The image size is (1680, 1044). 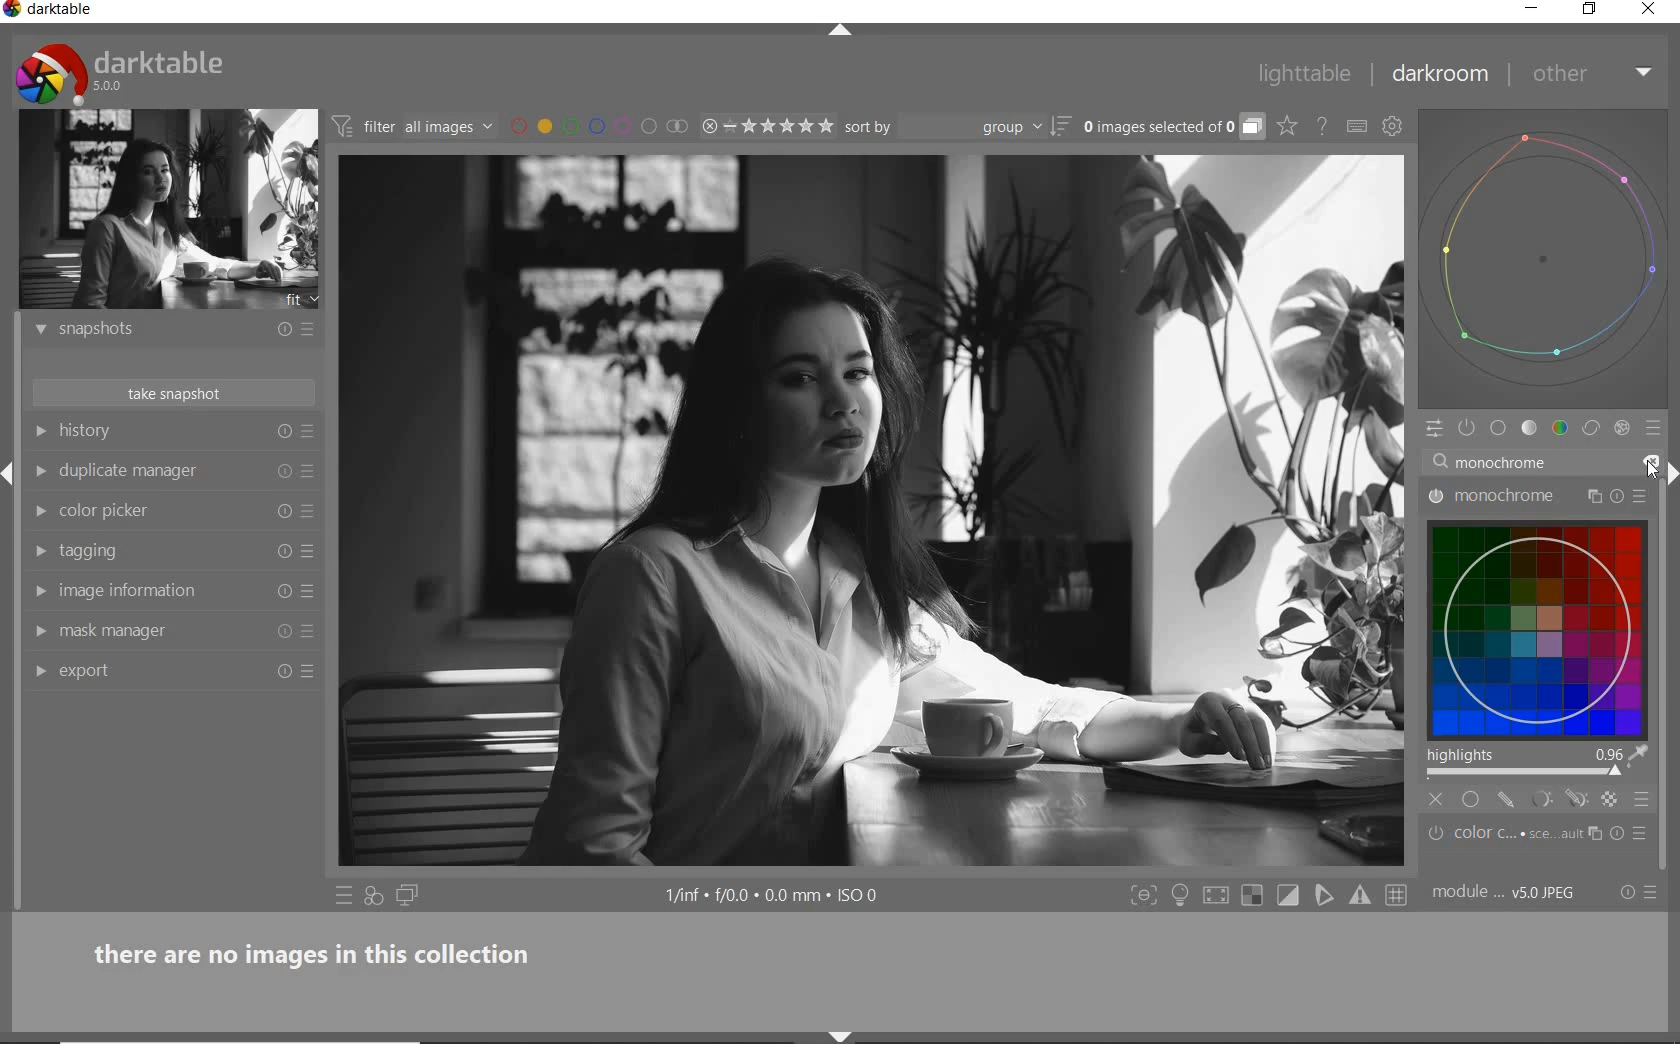 I want to click on duplicate manager, so click(x=160, y=472).